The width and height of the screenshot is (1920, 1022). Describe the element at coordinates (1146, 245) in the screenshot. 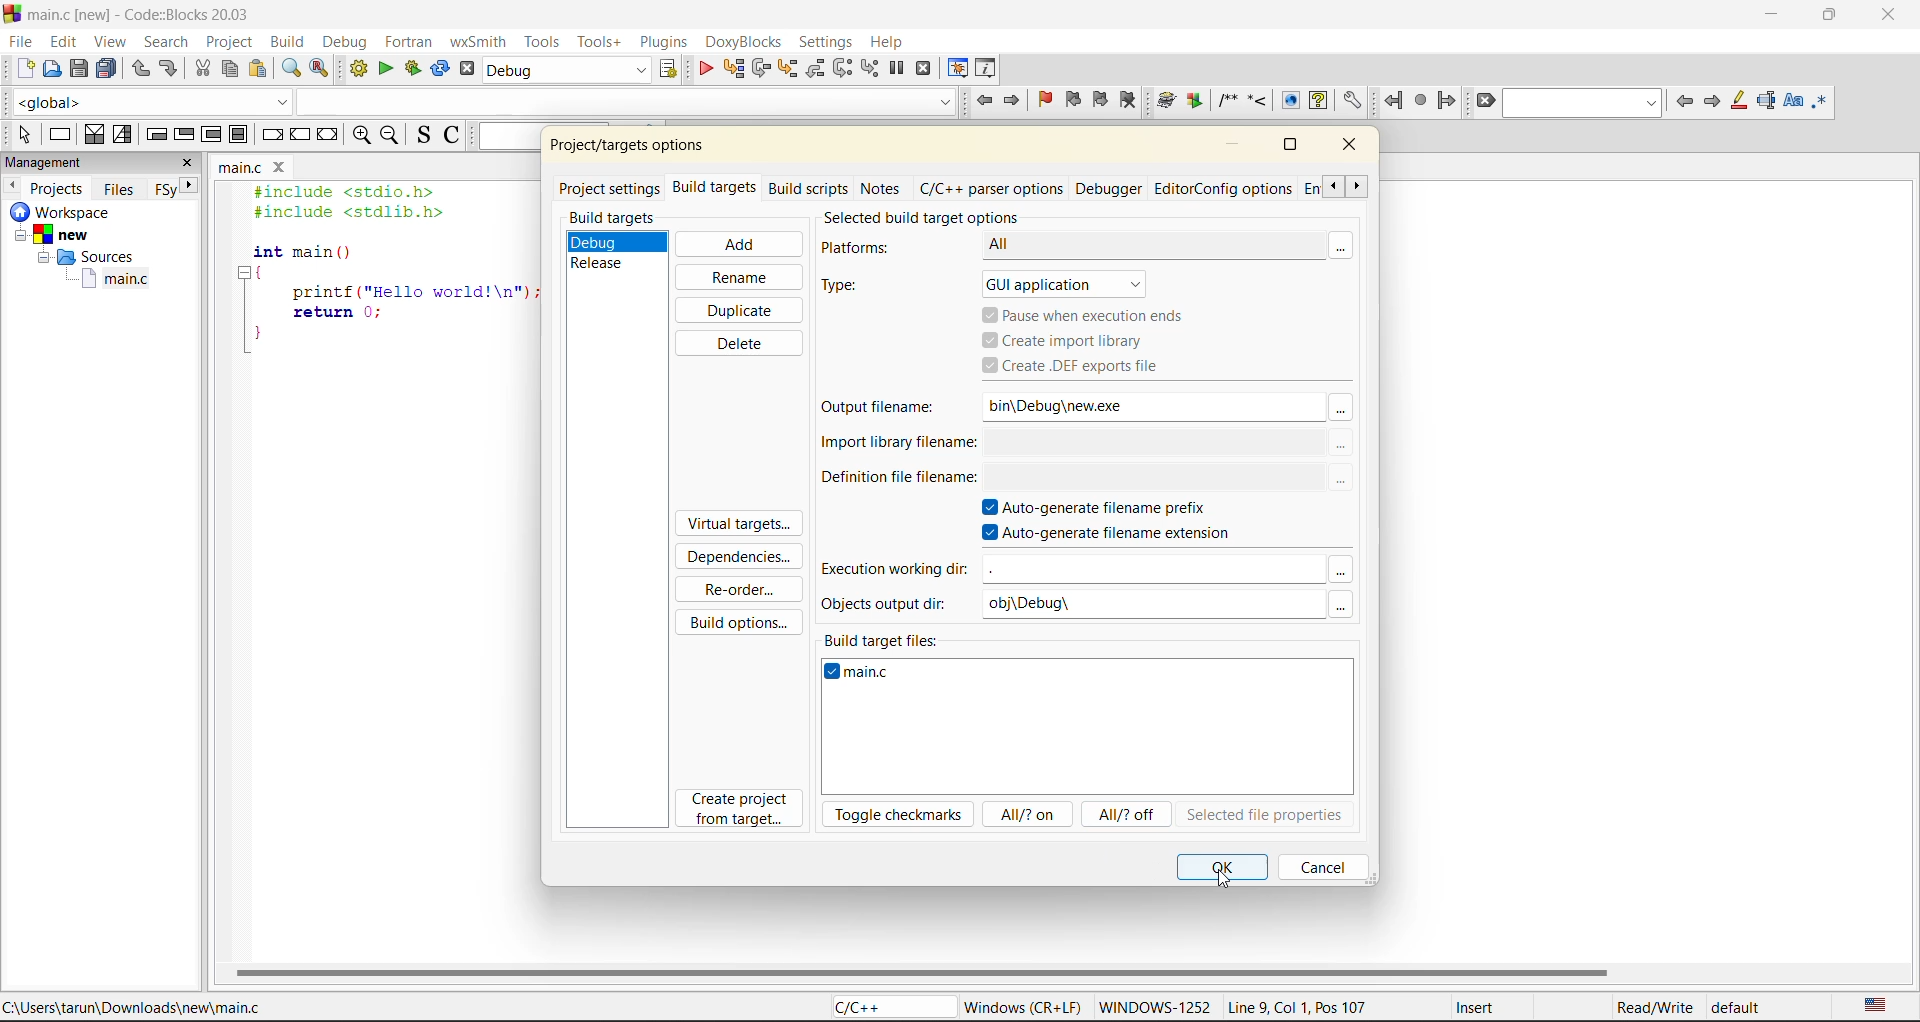

I see `All` at that location.